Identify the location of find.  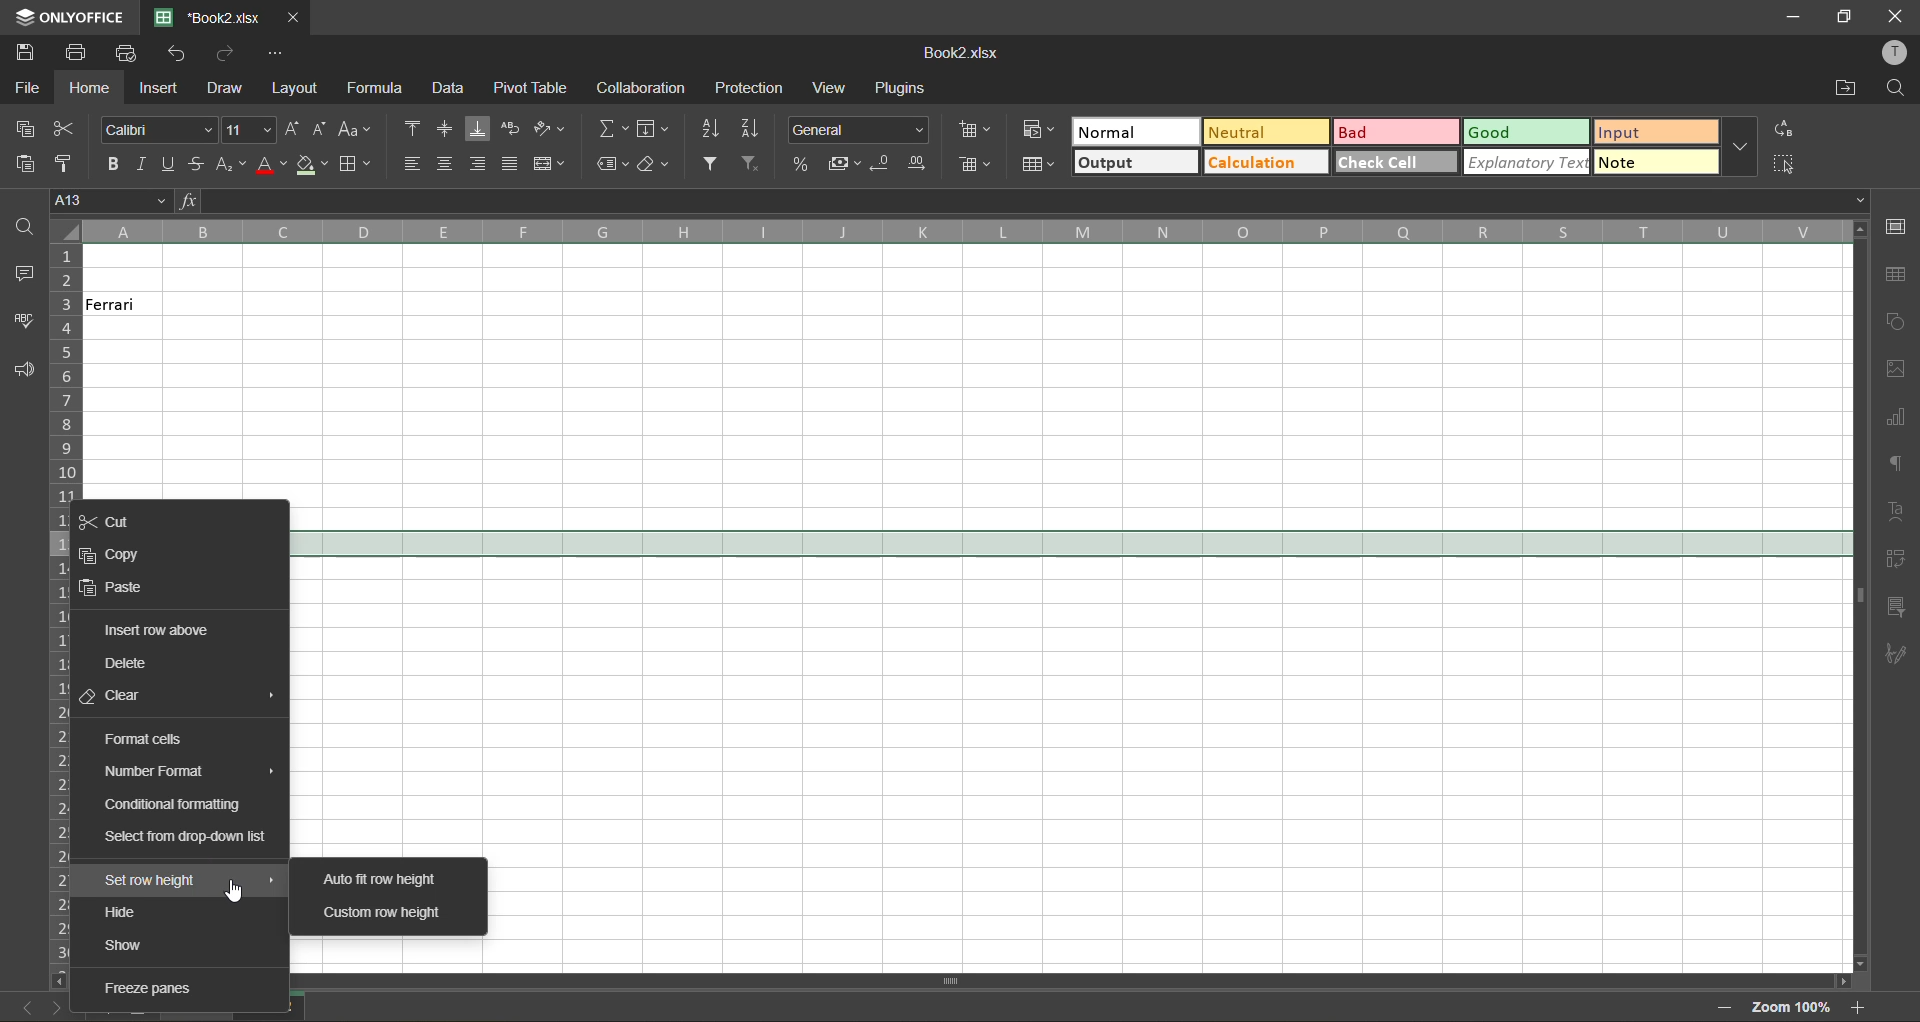
(18, 226).